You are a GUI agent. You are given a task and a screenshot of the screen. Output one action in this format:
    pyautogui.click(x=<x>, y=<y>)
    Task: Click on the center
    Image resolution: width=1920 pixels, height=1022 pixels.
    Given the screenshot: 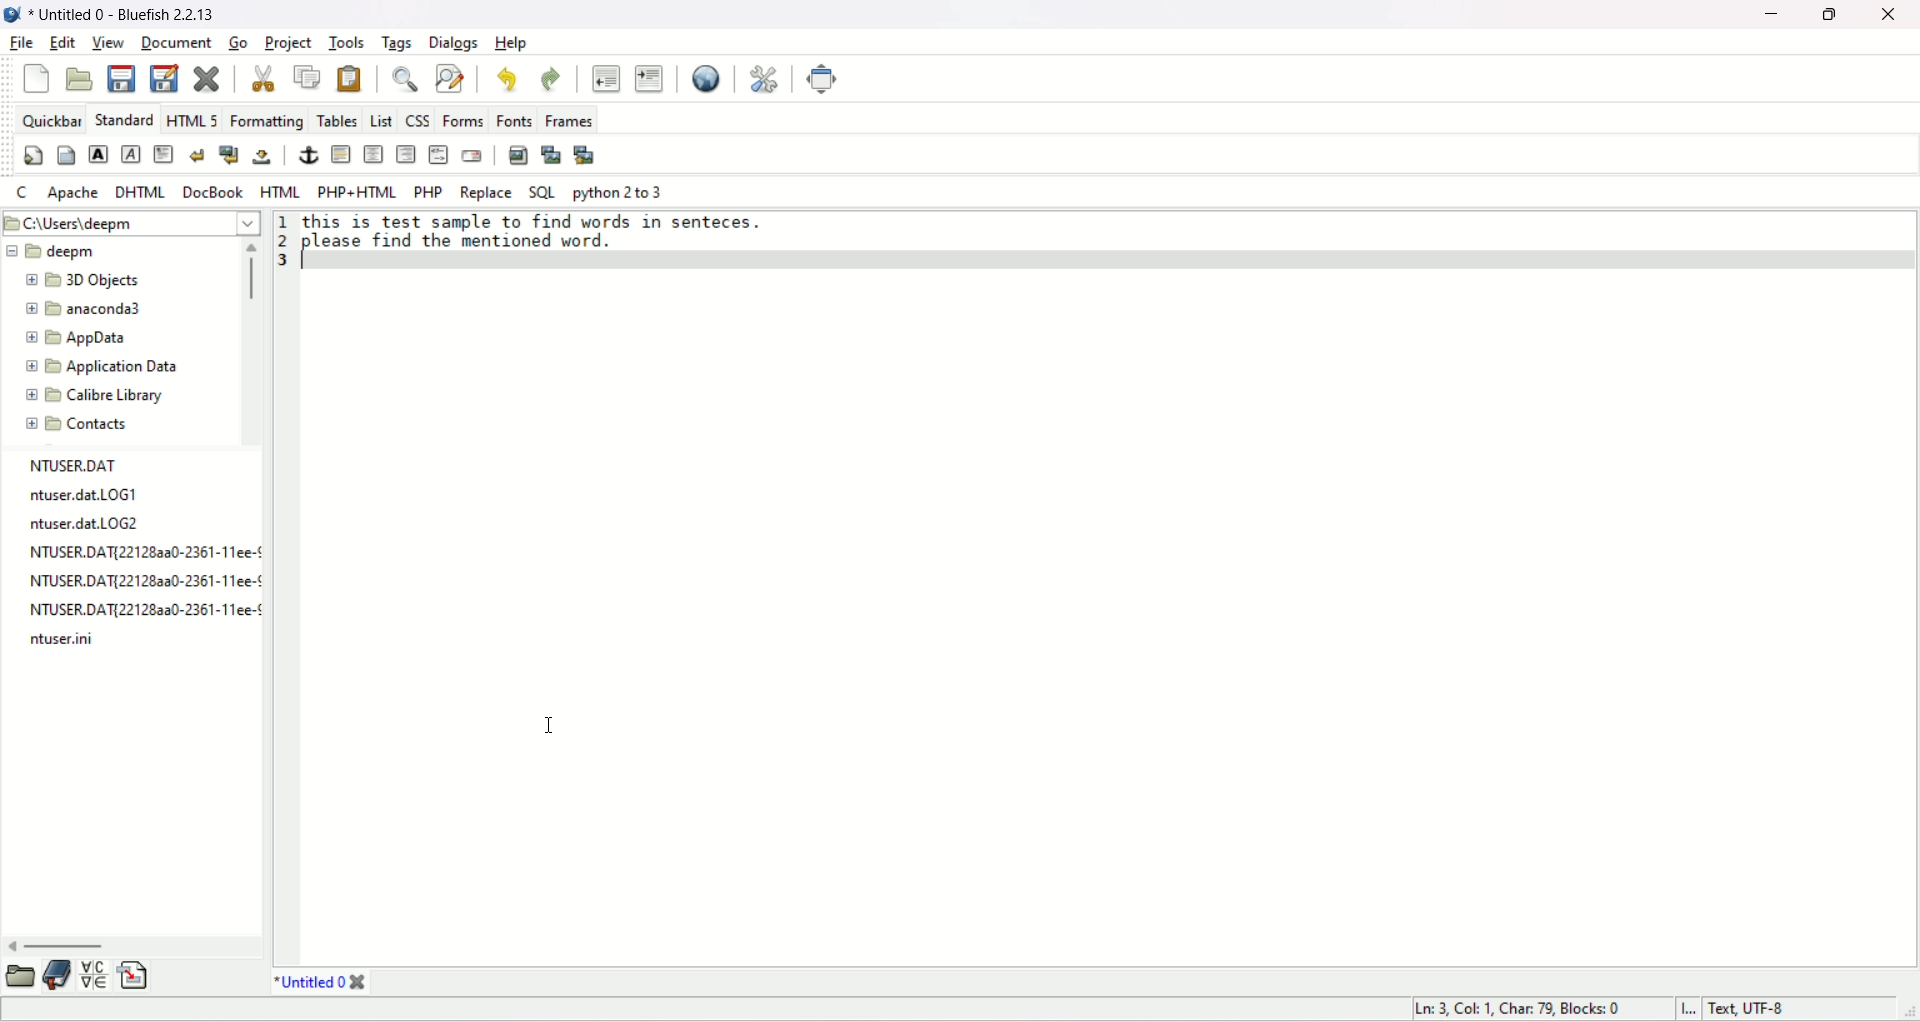 What is the action you would take?
    pyautogui.click(x=373, y=154)
    